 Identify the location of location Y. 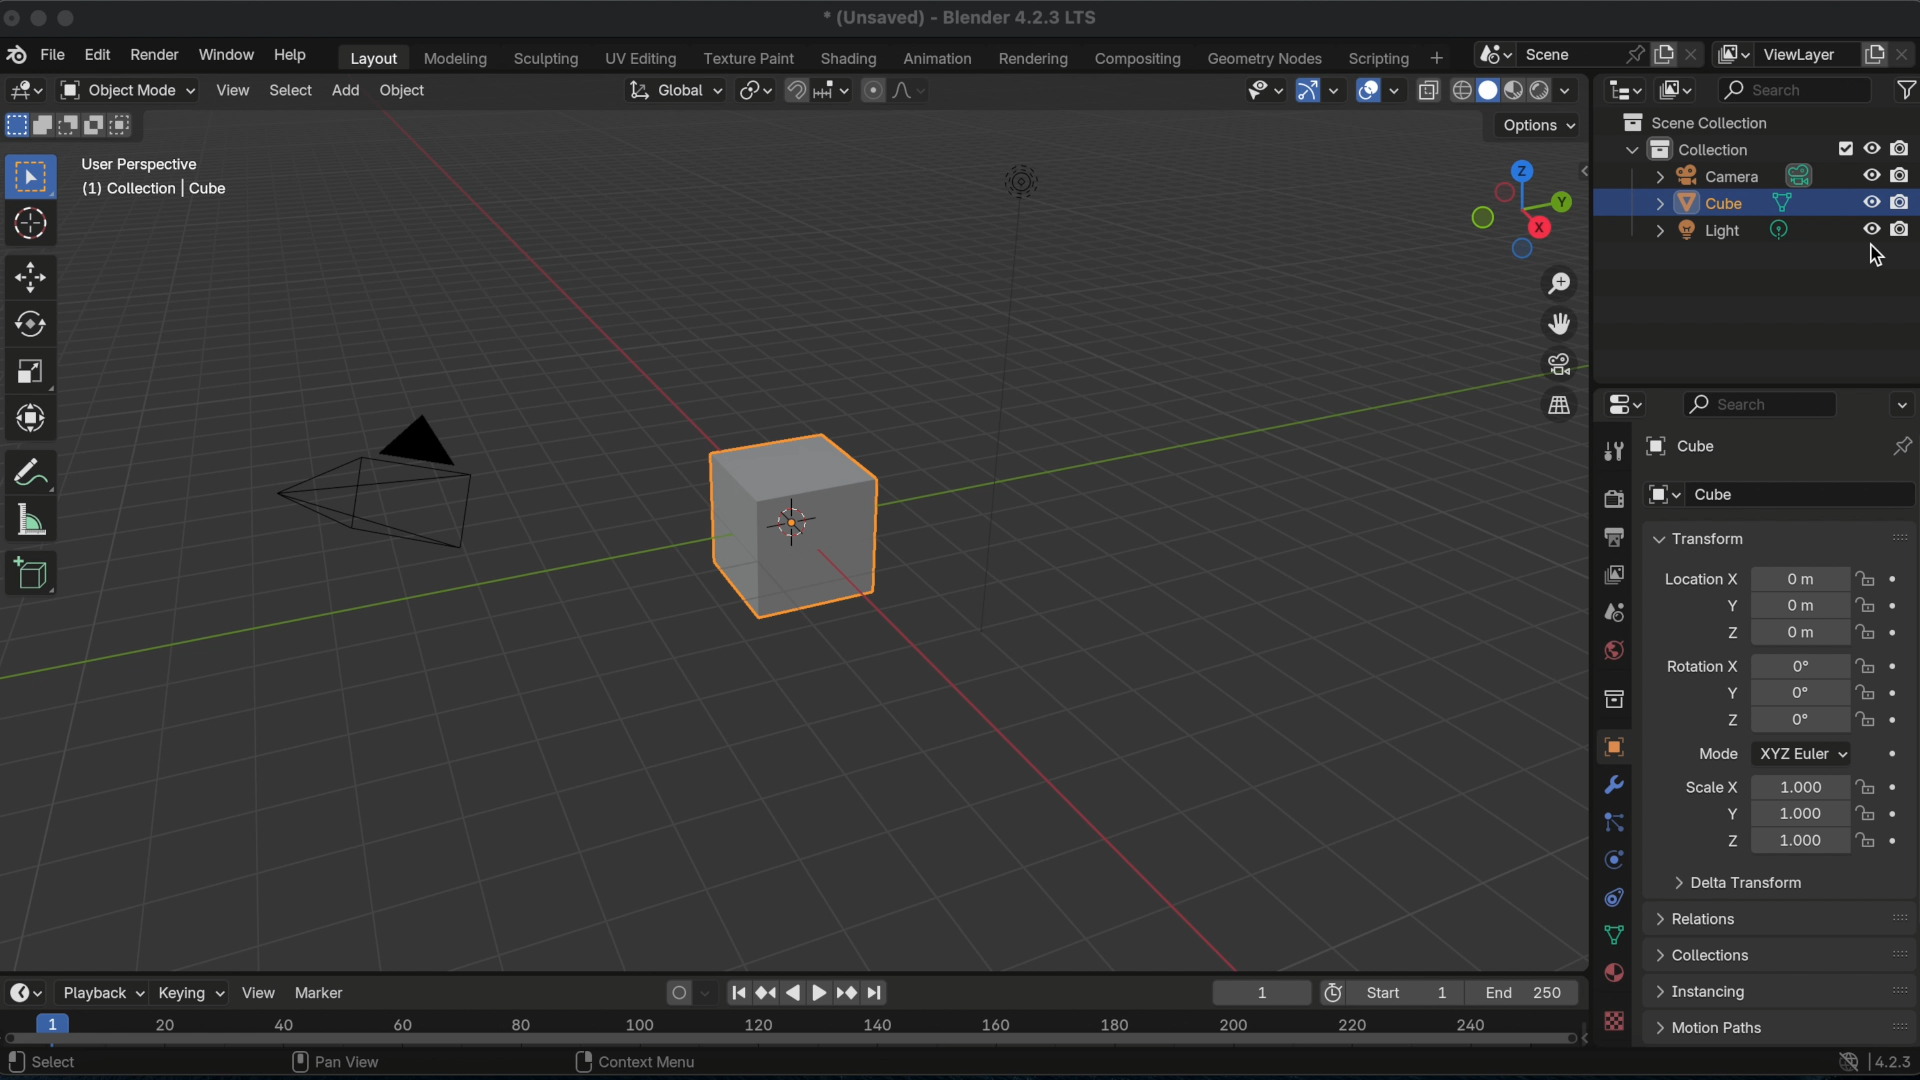
(1723, 606).